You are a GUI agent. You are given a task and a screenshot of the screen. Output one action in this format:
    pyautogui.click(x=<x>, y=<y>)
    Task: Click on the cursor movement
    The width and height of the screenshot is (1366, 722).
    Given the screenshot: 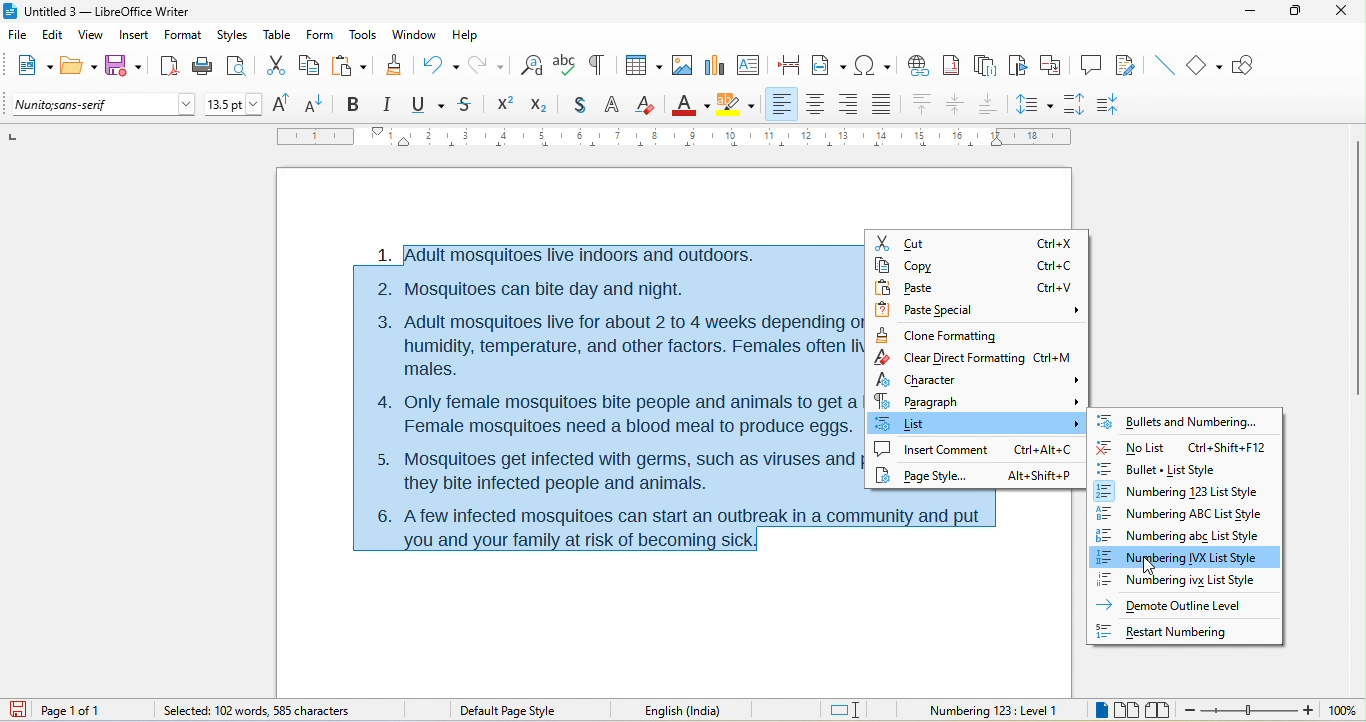 What is the action you would take?
    pyautogui.click(x=1155, y=570)
    